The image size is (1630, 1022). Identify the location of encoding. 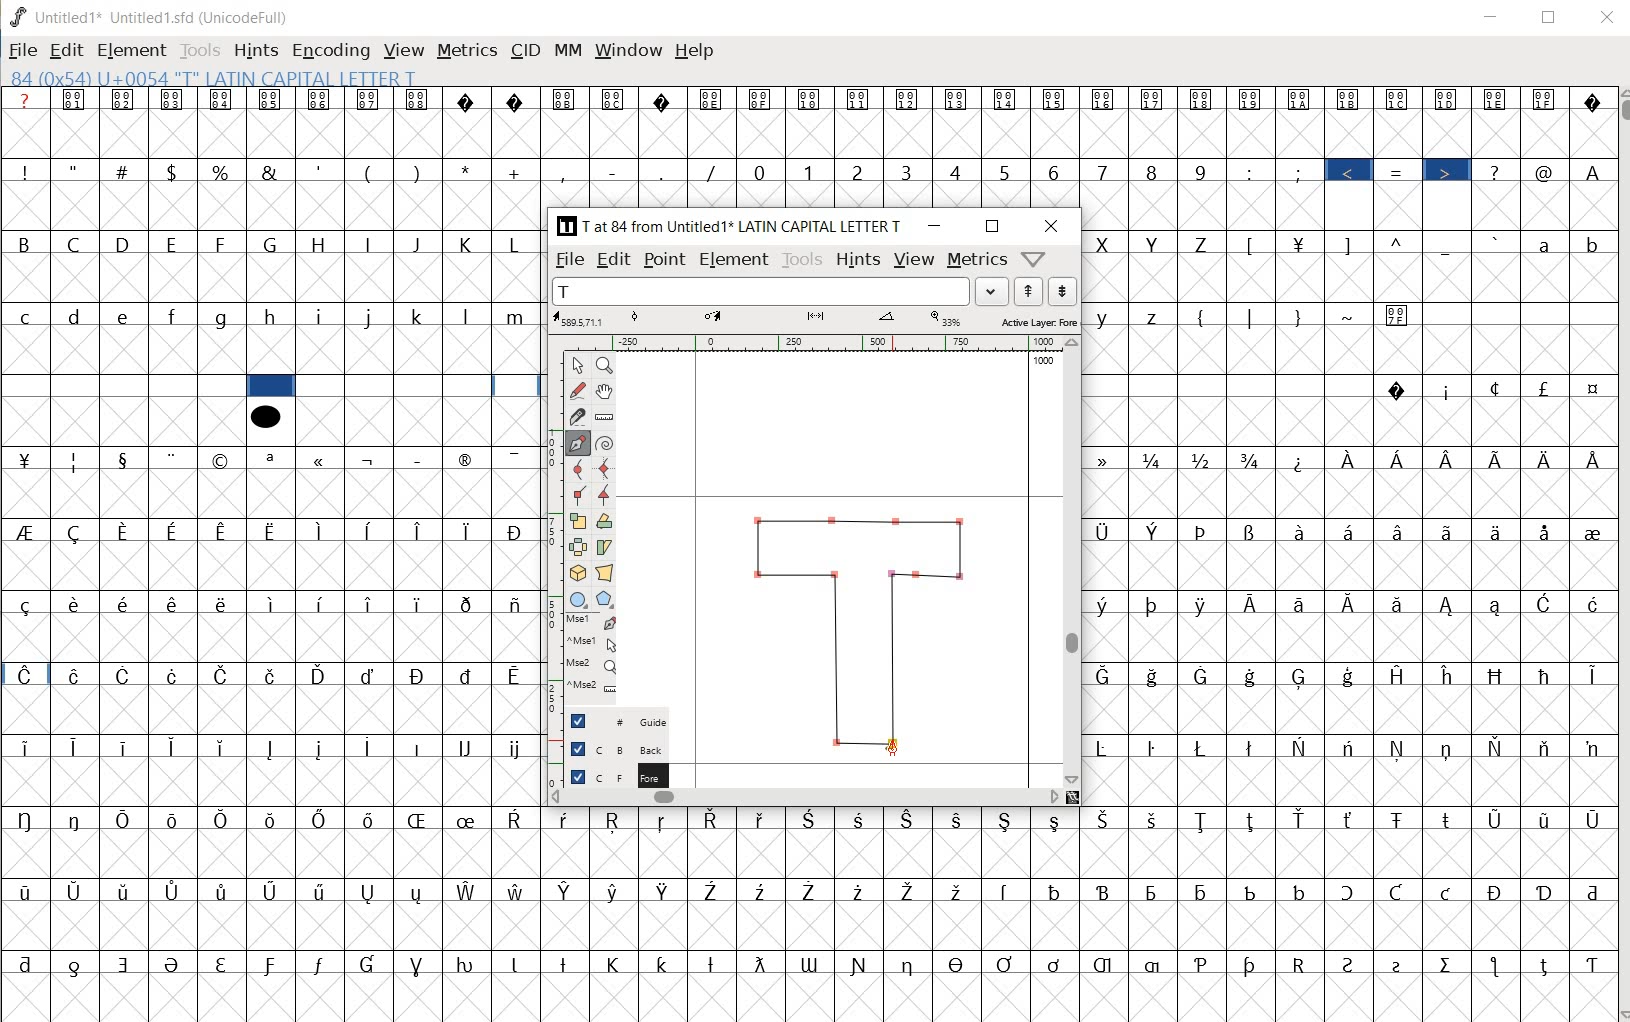
(330, 52).